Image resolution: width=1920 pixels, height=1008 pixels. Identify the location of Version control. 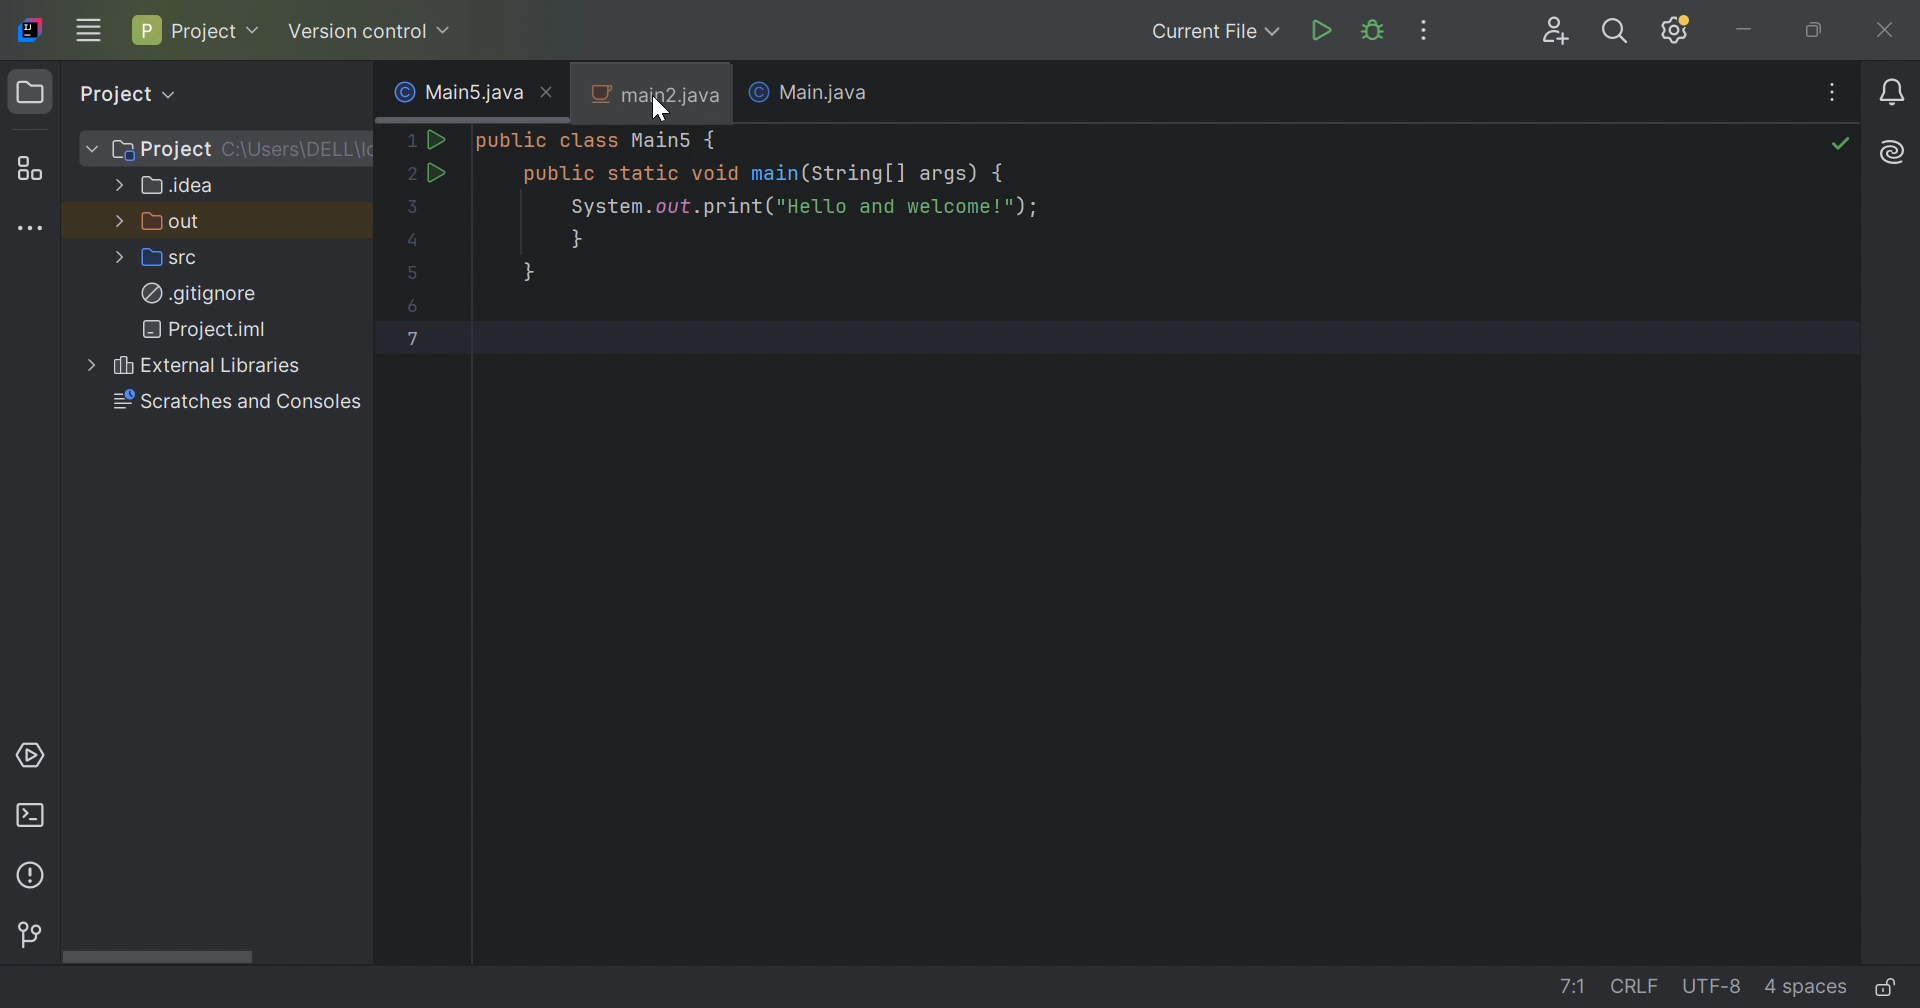
(31, 934).